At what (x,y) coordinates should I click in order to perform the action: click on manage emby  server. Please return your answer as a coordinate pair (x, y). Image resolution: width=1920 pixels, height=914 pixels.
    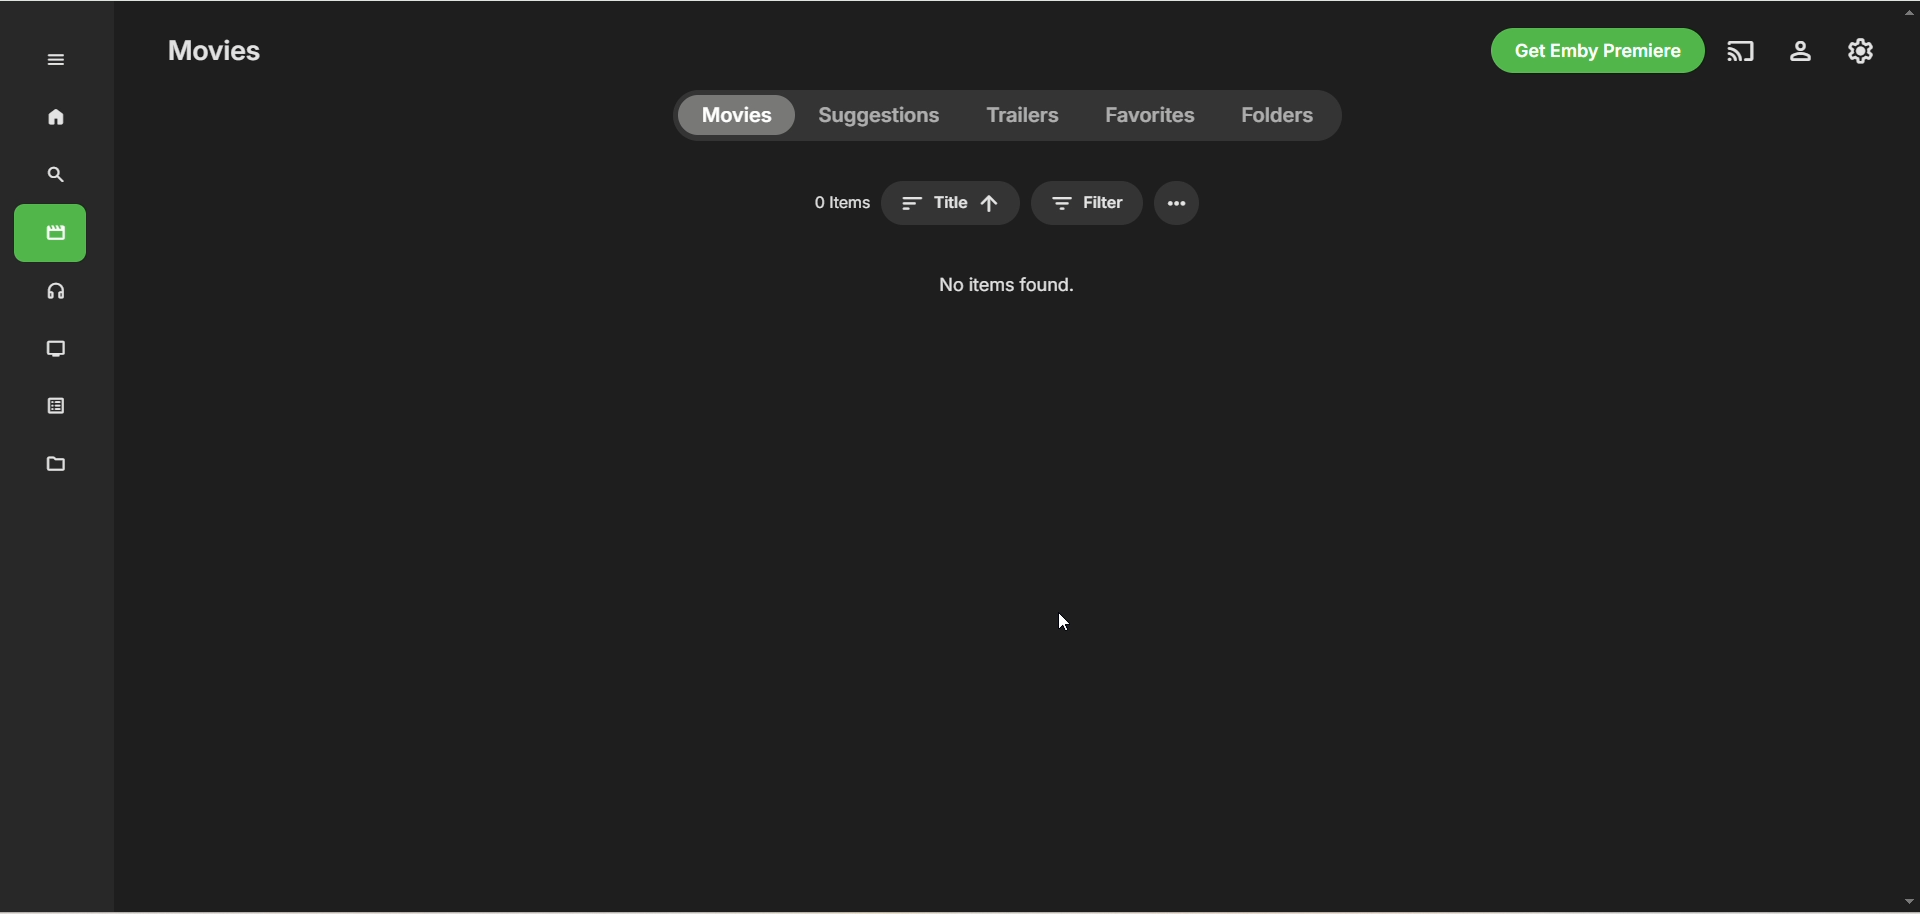
    Looking at the image, I should click on (1861, 50).